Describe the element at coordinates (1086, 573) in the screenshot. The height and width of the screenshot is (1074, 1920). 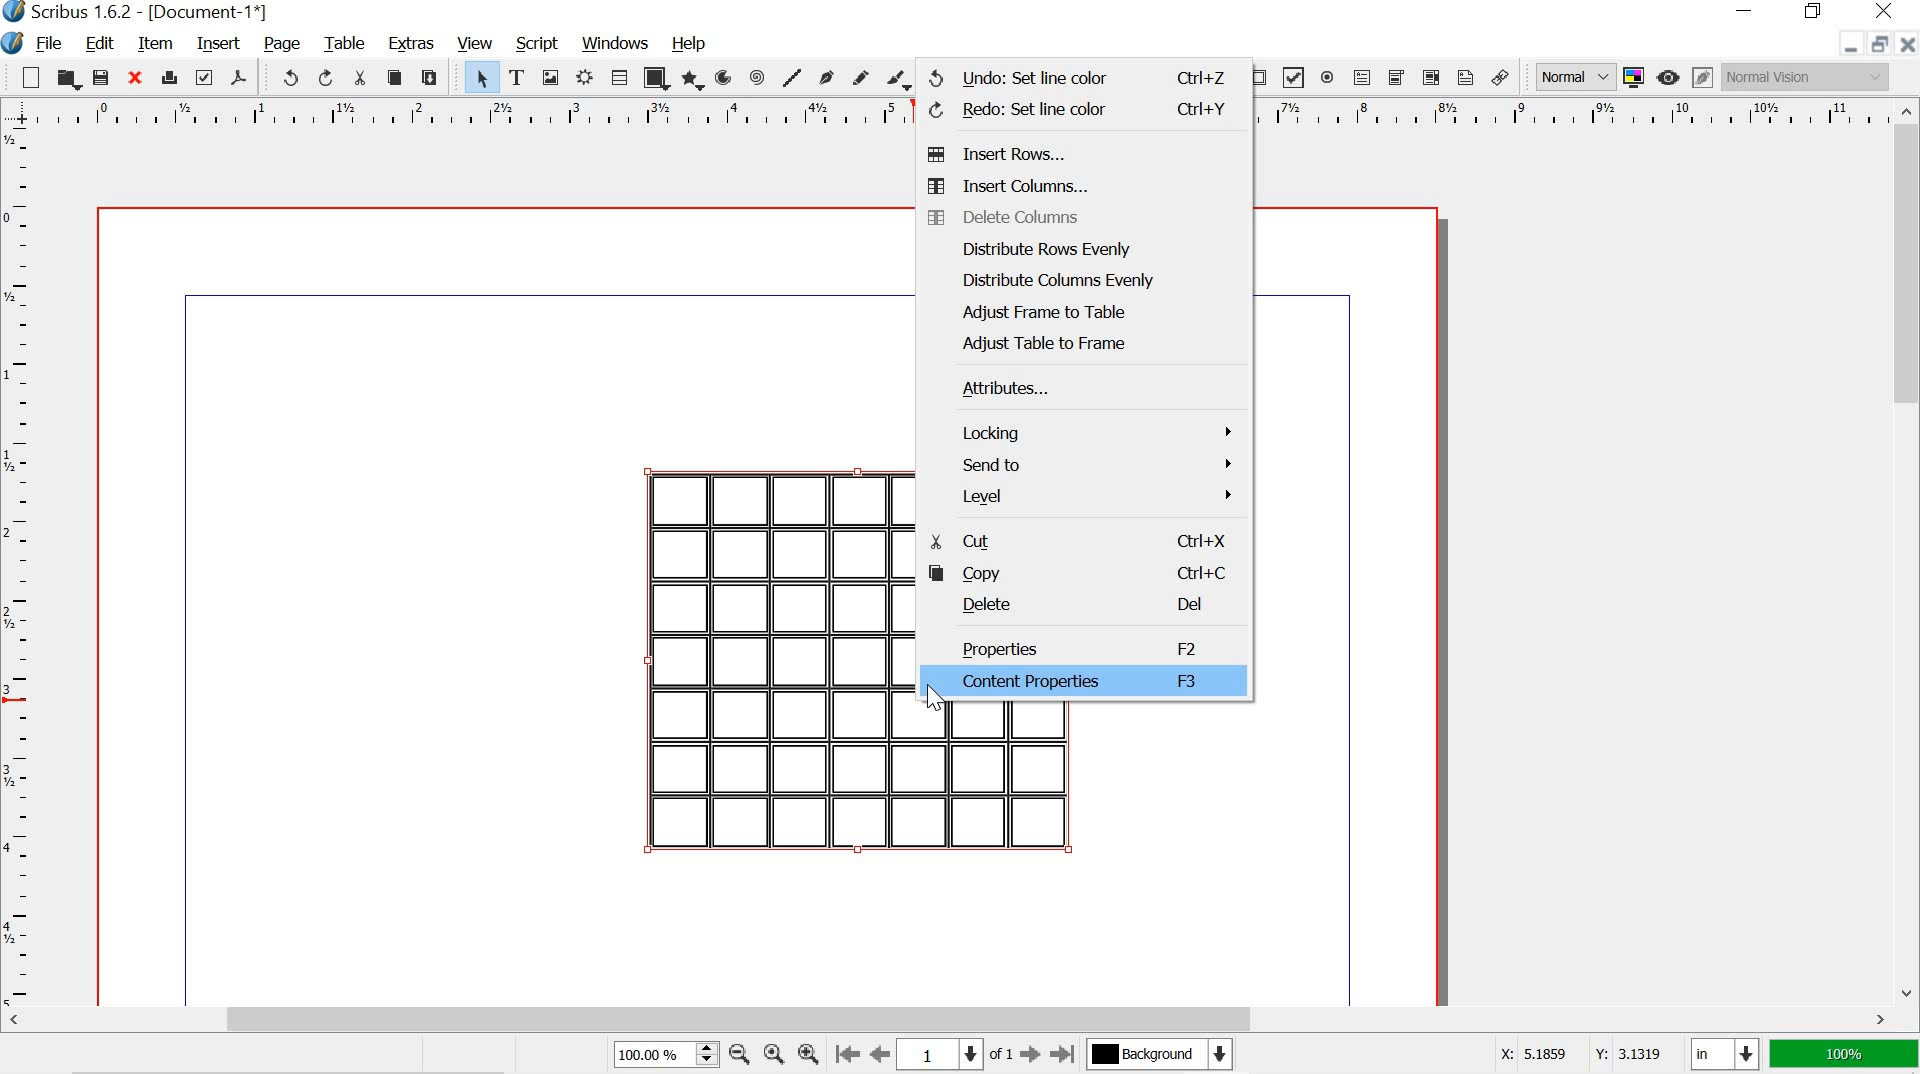
I see `copy Ctrl+C` at that location.